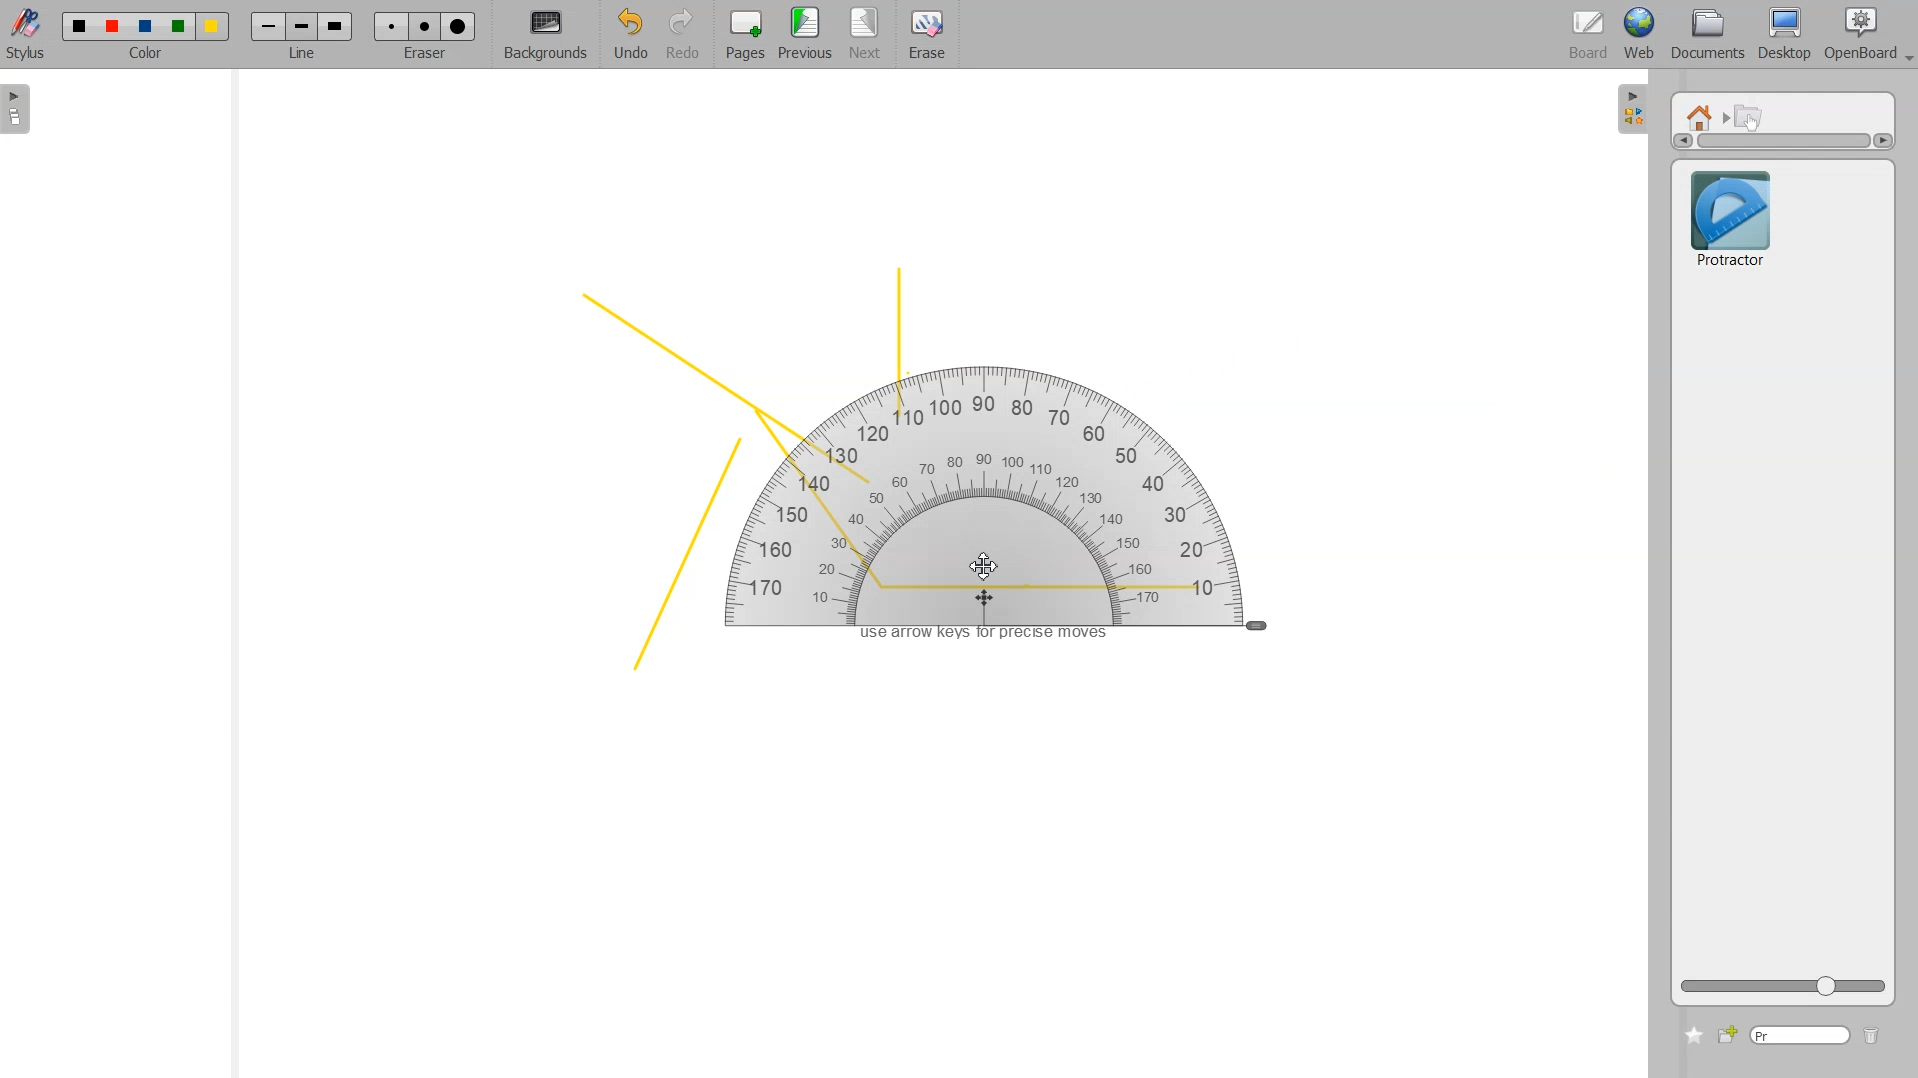  Describe the element at coordinates (1799, 1036) in the screenshot. I see `Type window` at that location.